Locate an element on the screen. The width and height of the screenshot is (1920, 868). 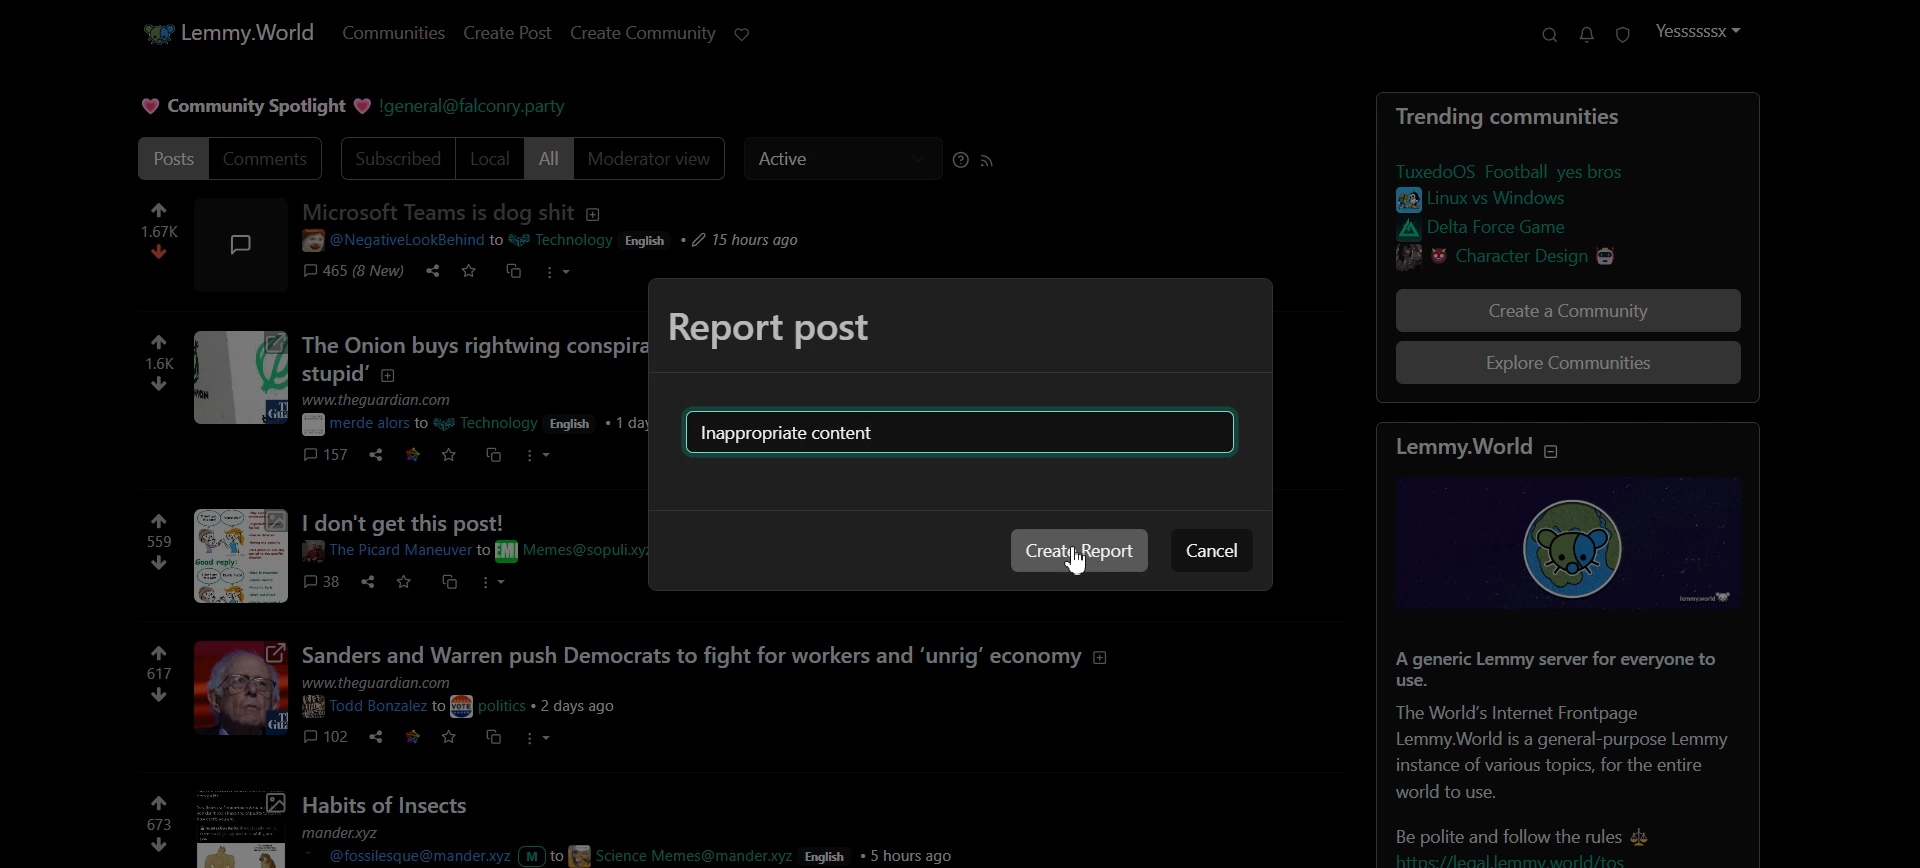
comments is located at coordinates (327, 734).